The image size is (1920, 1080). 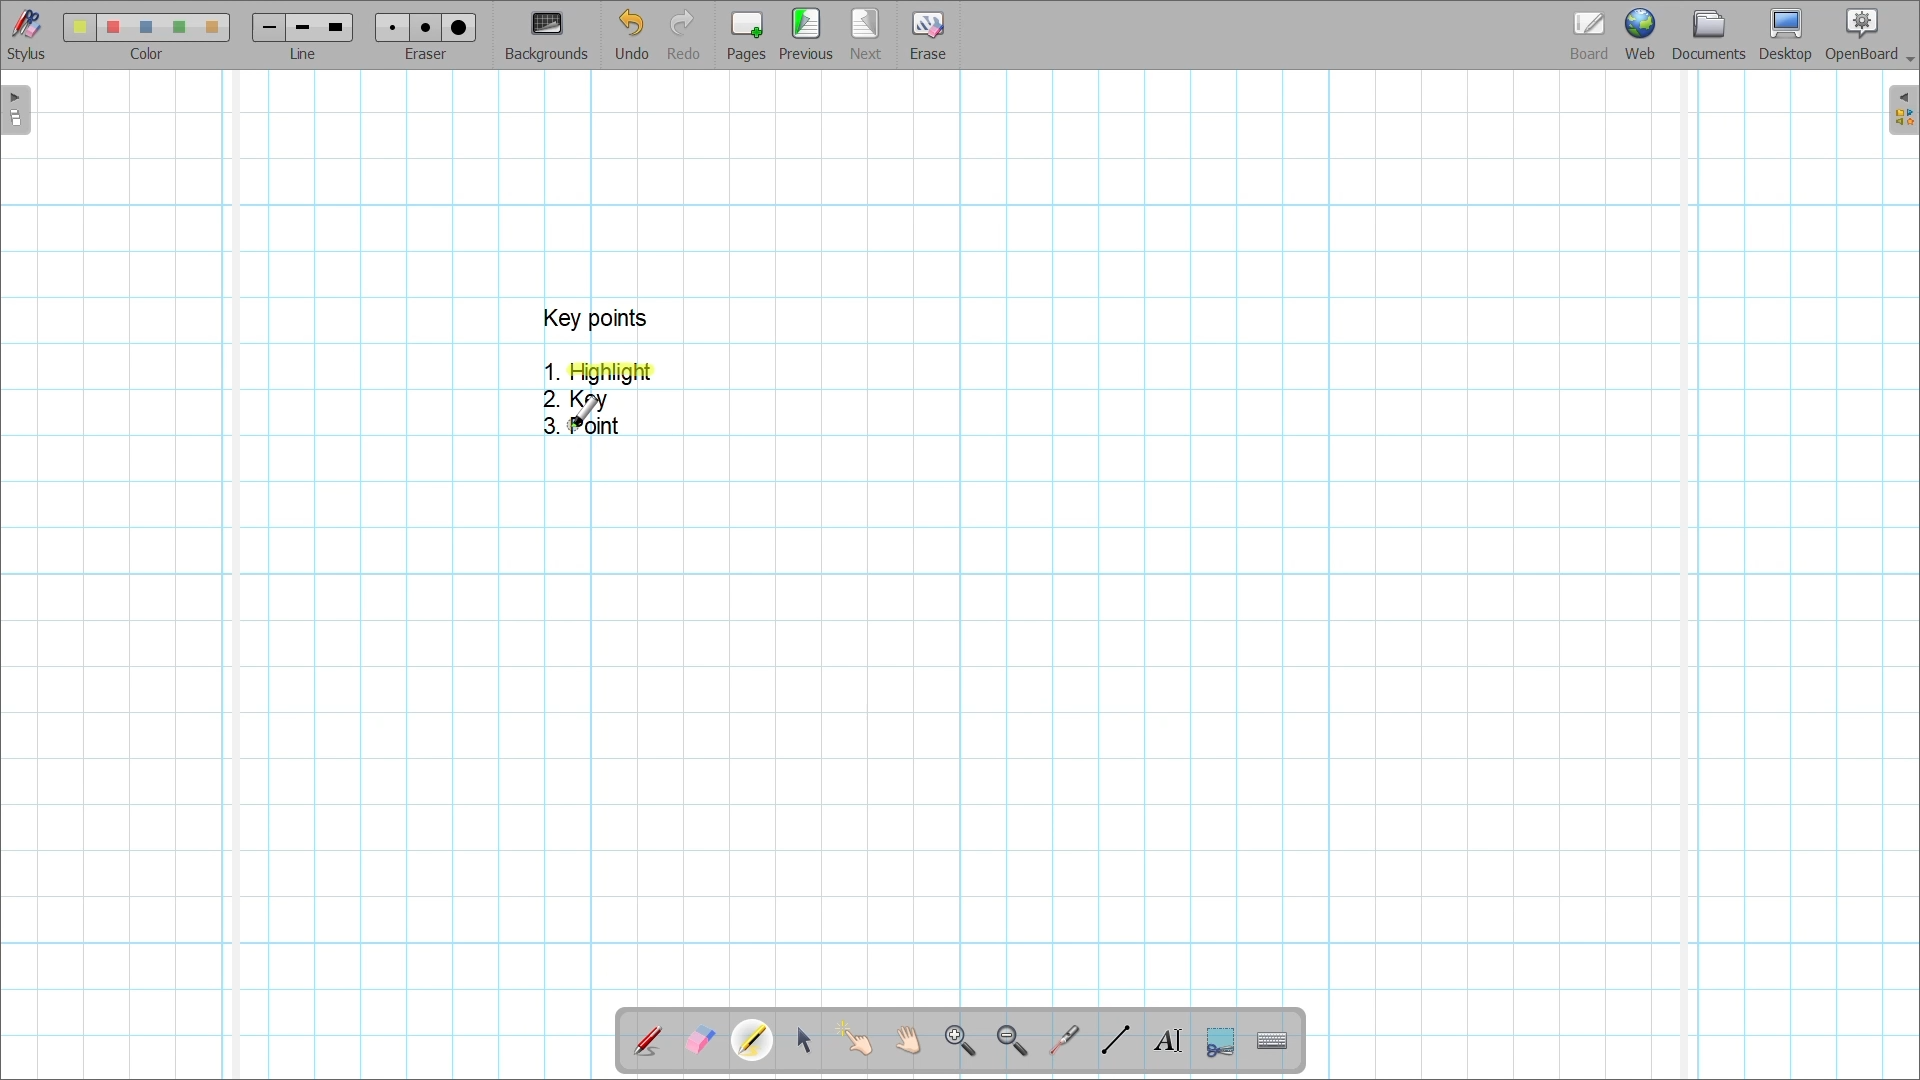 What do you see at coordinates (684, 34) in the screenshot?
I see `Redo` at bounding box center [684, 34].